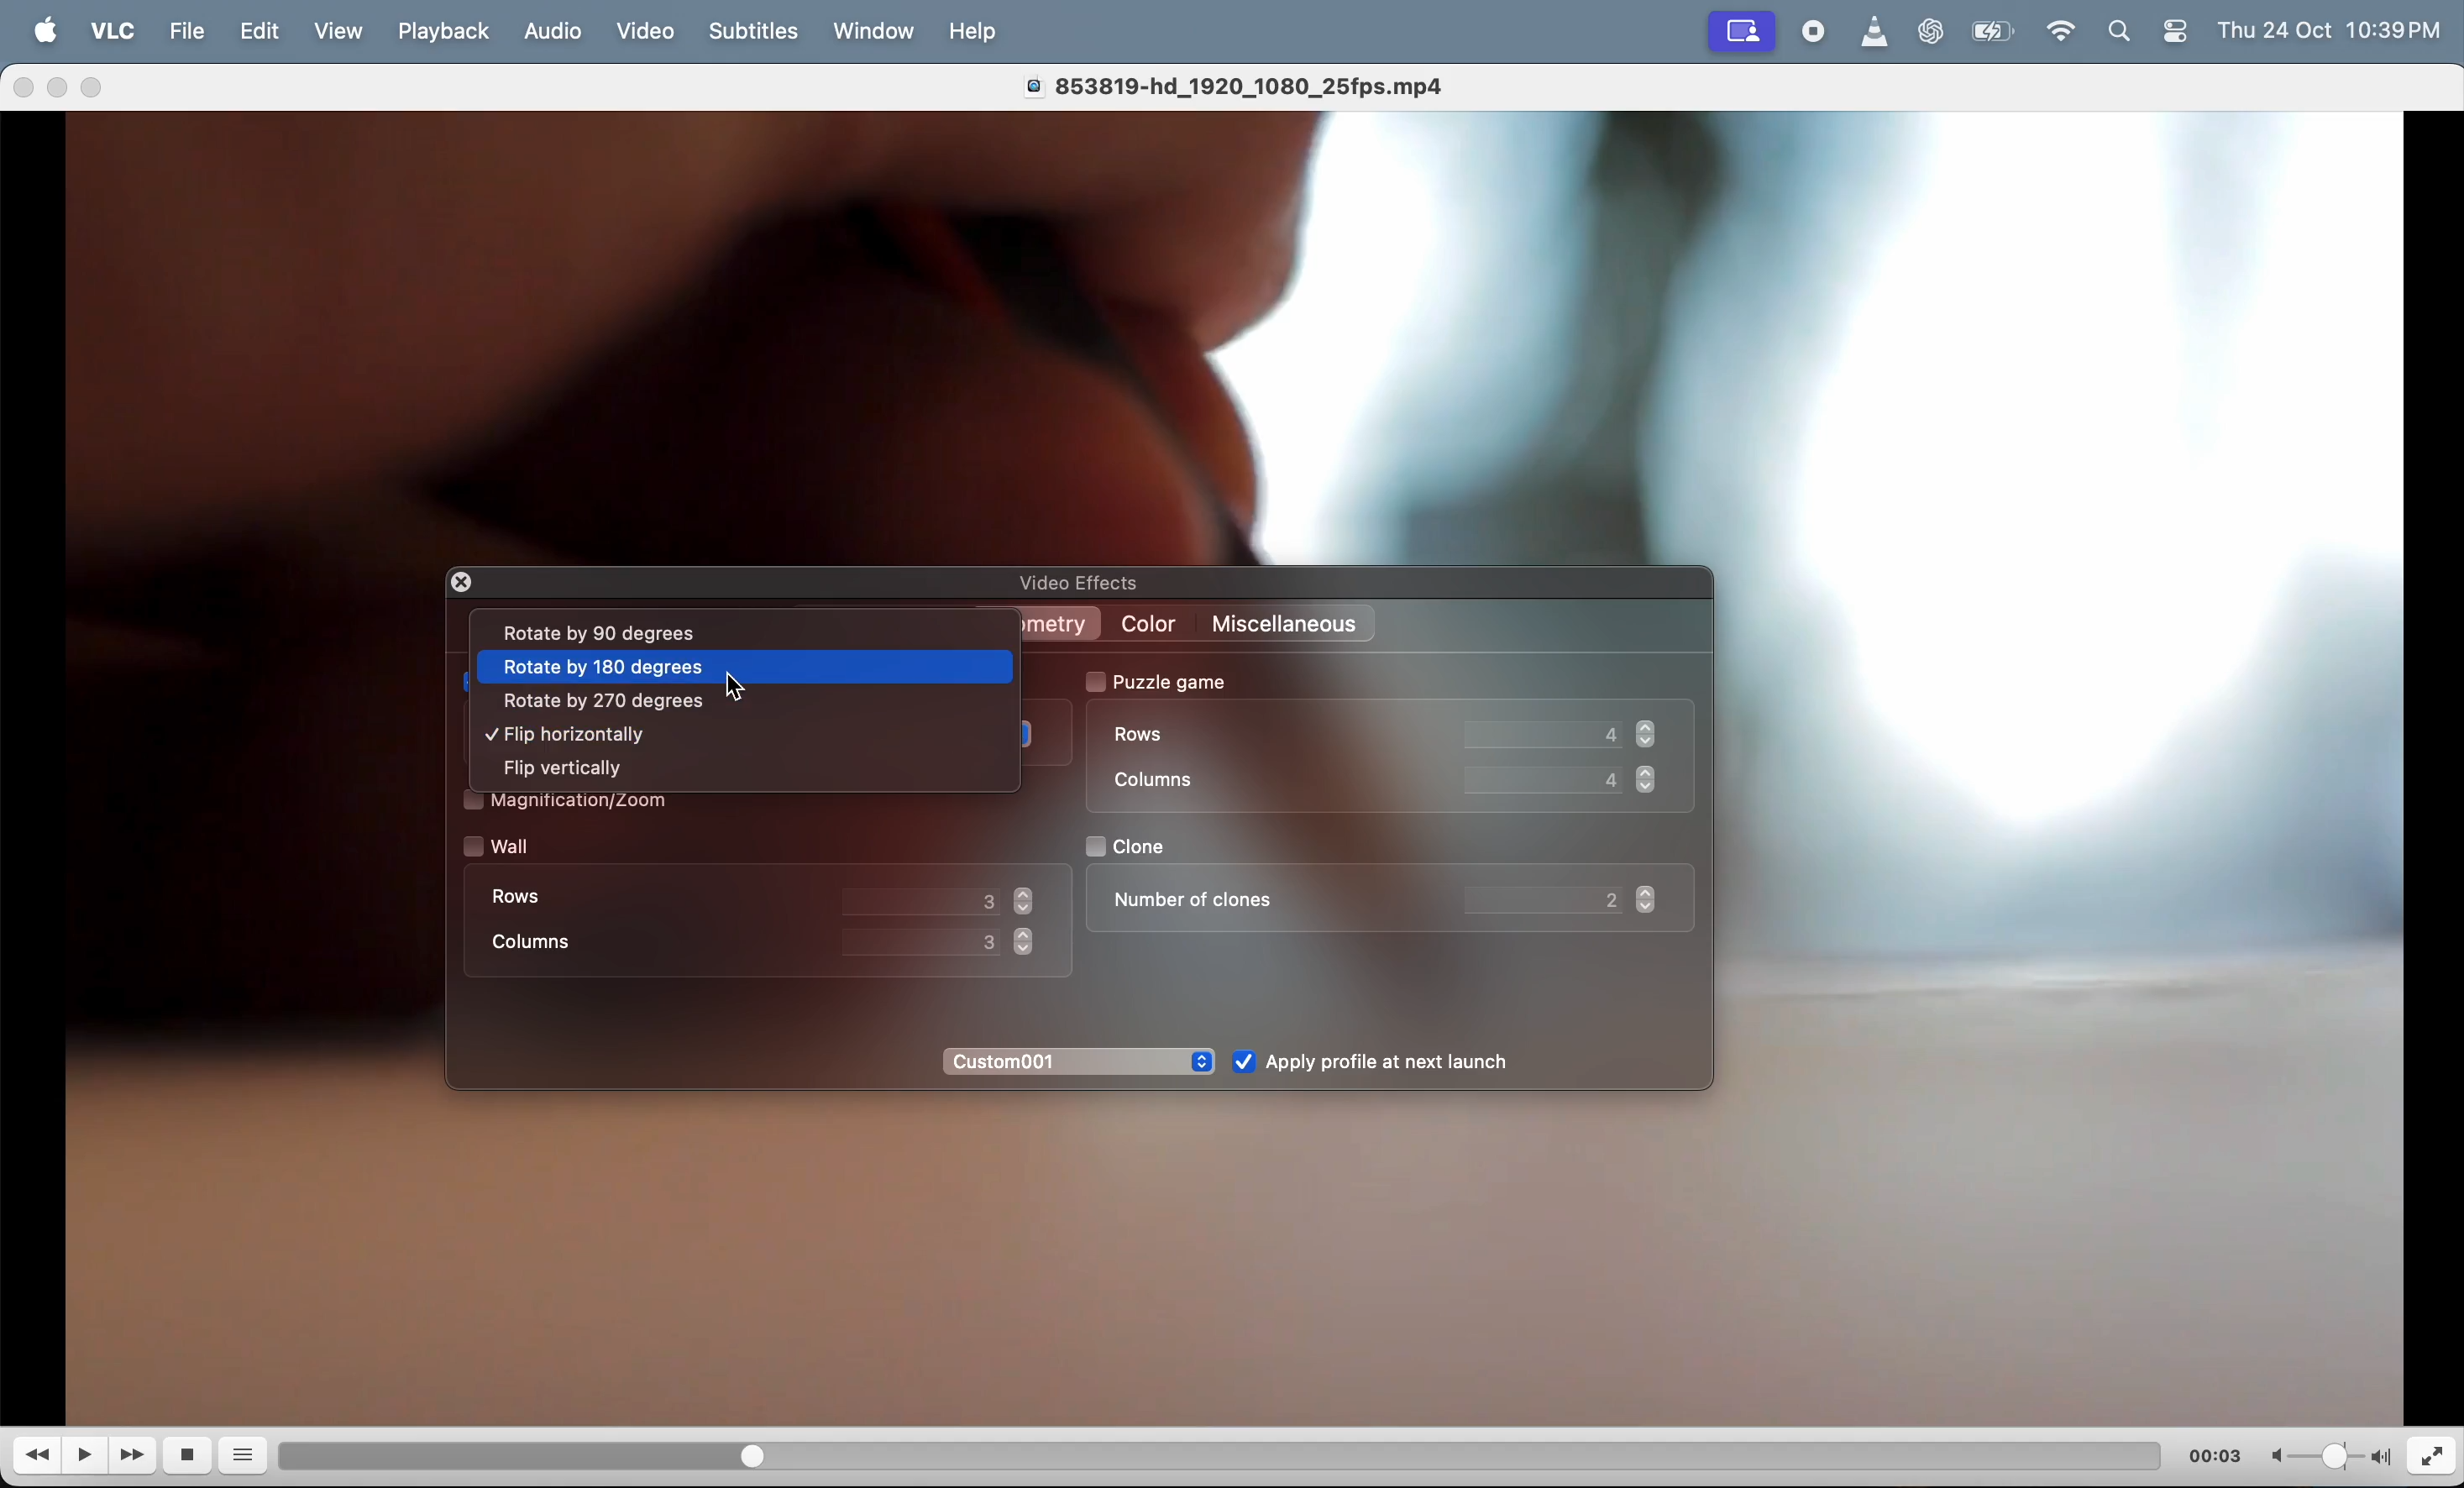 The image size is (2464, 1488). I want to click on Audio, so click(555, 33).